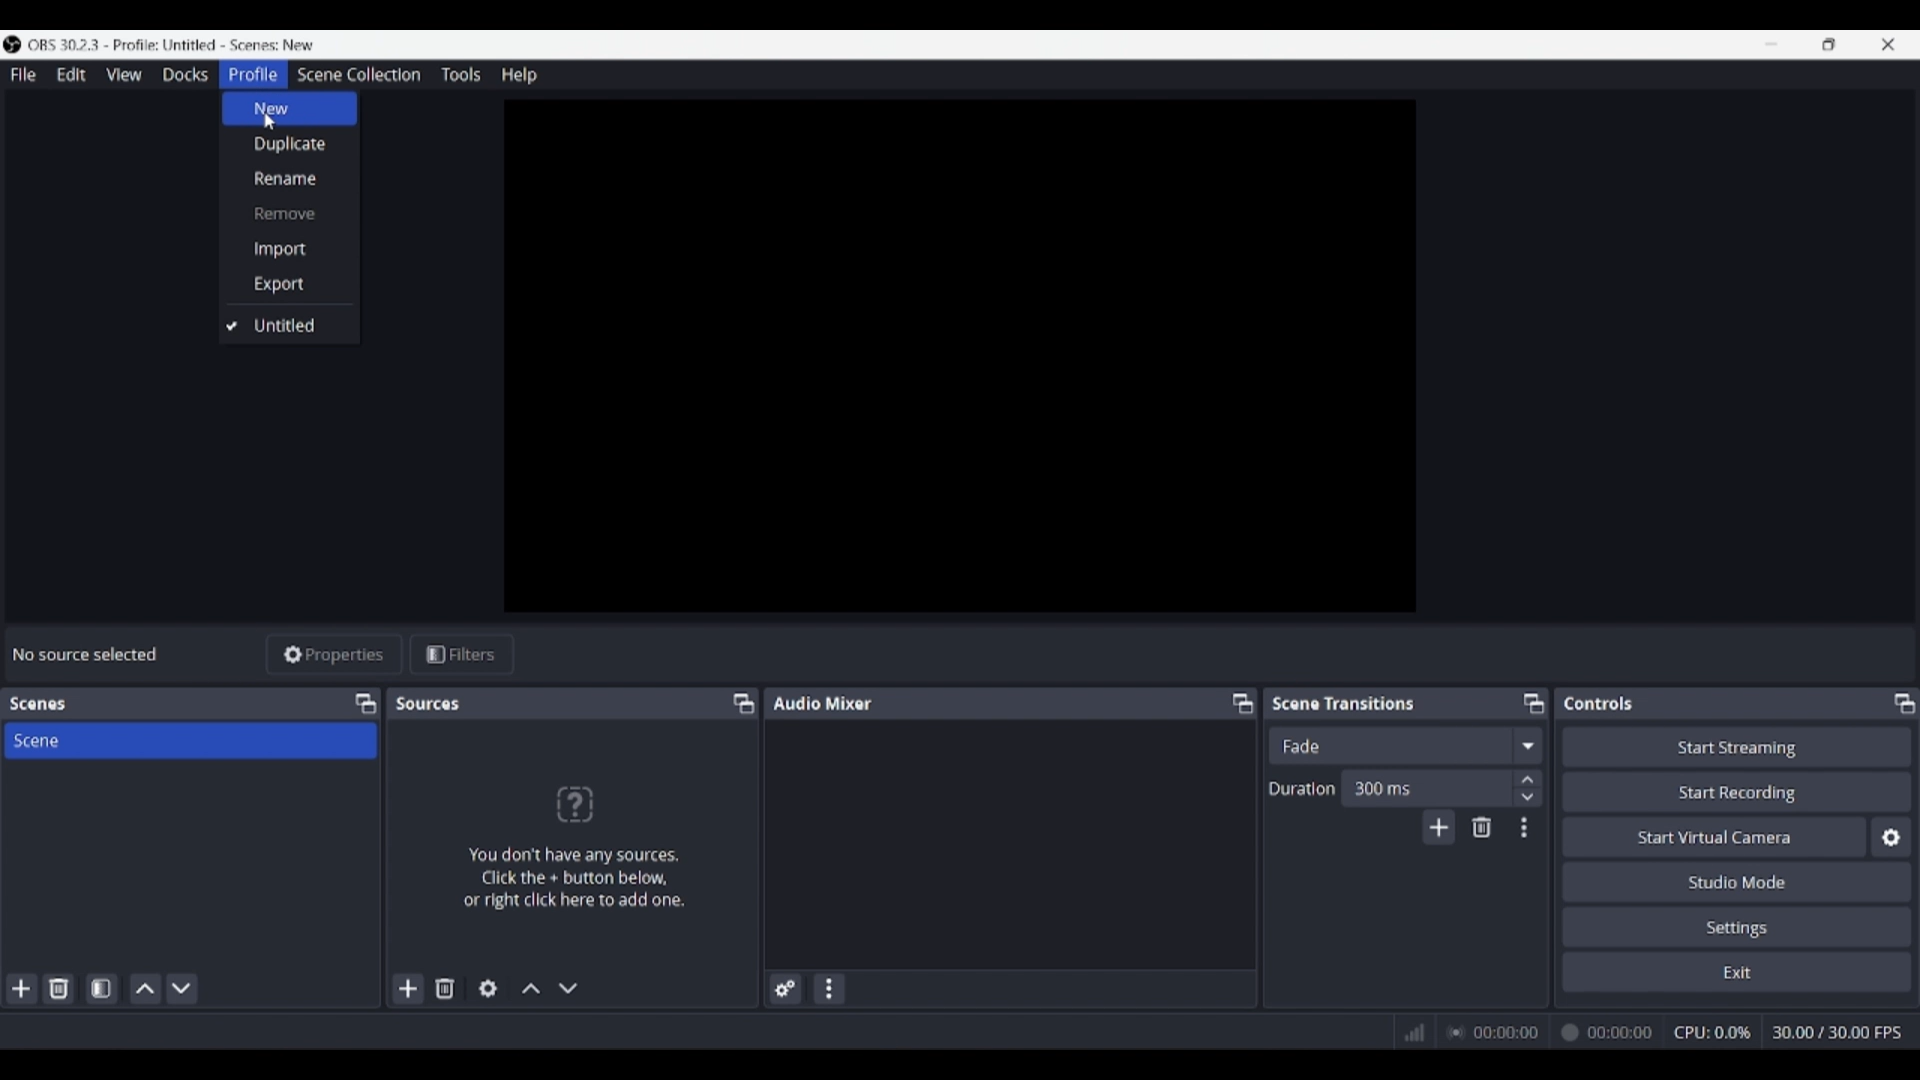 The height and width of the screenshot is (1080, 1920). I want to click on Remove selected source, so click(445, 988).